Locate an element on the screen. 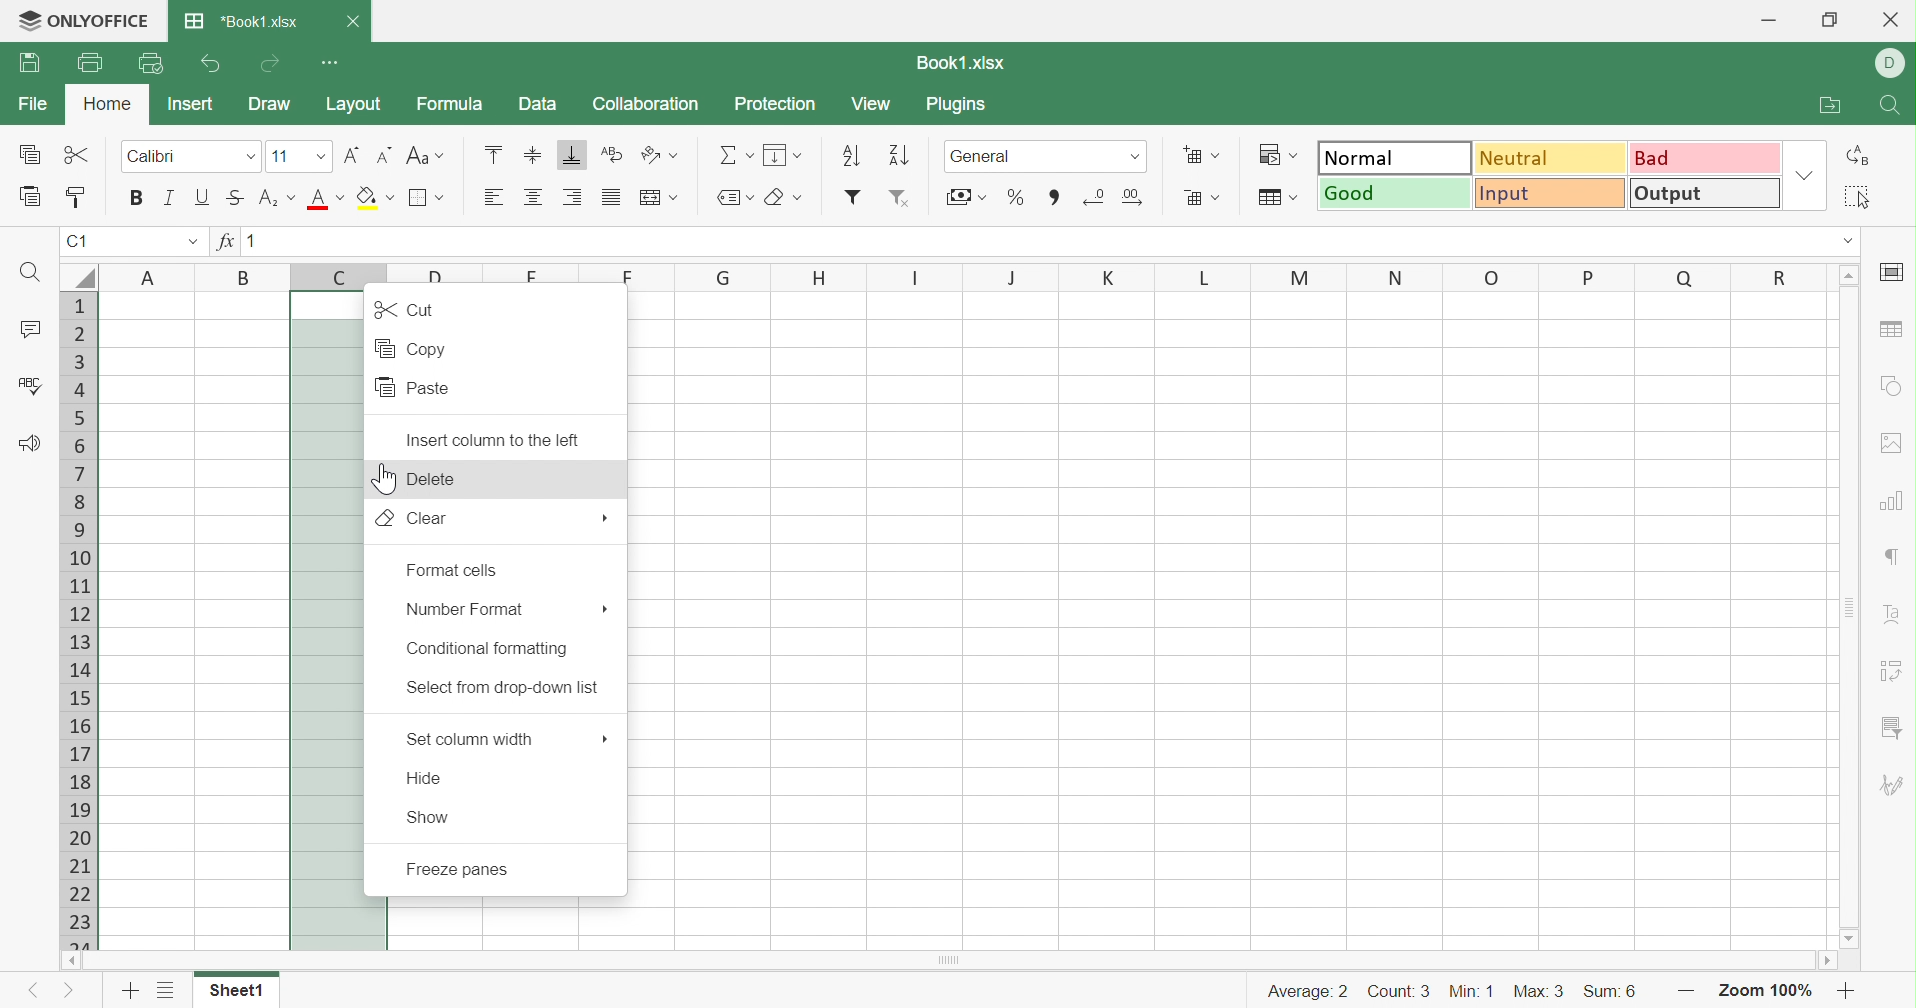  Insert filter is located at coordinates (852, 195).